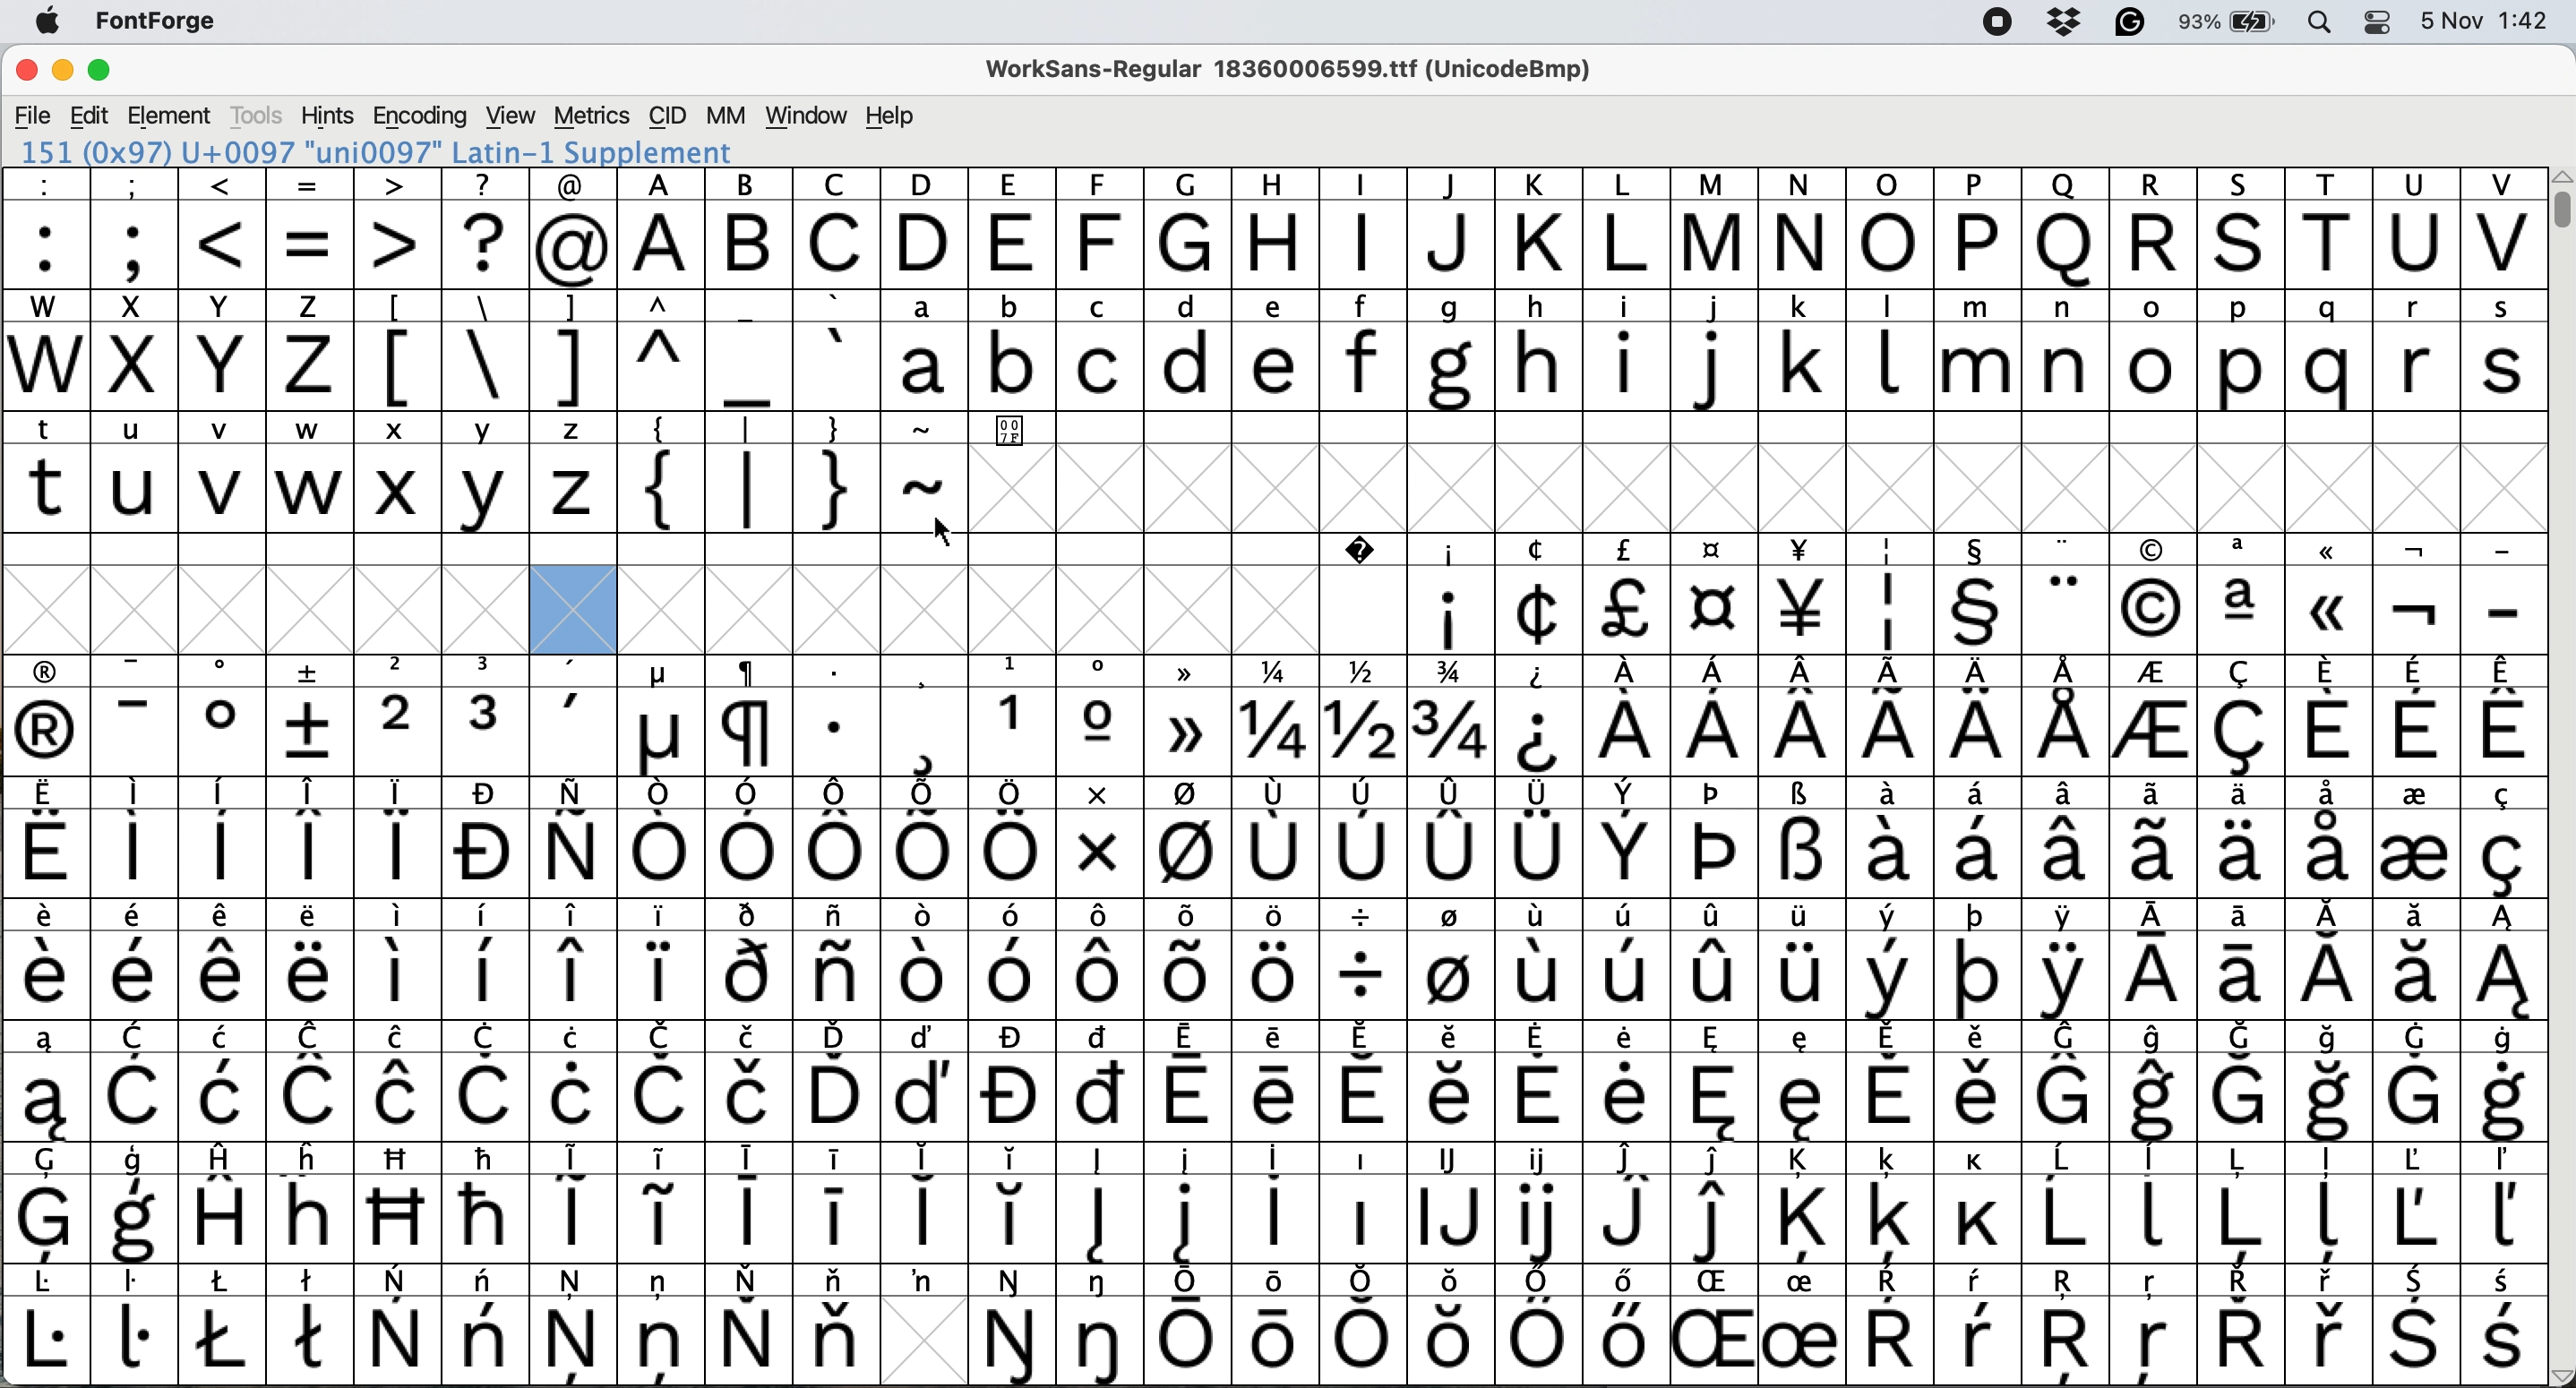  What do you see at coordinates (2240, 1202) in the screenshot?
I see `symbol` at bounding box center [2240, 1202].